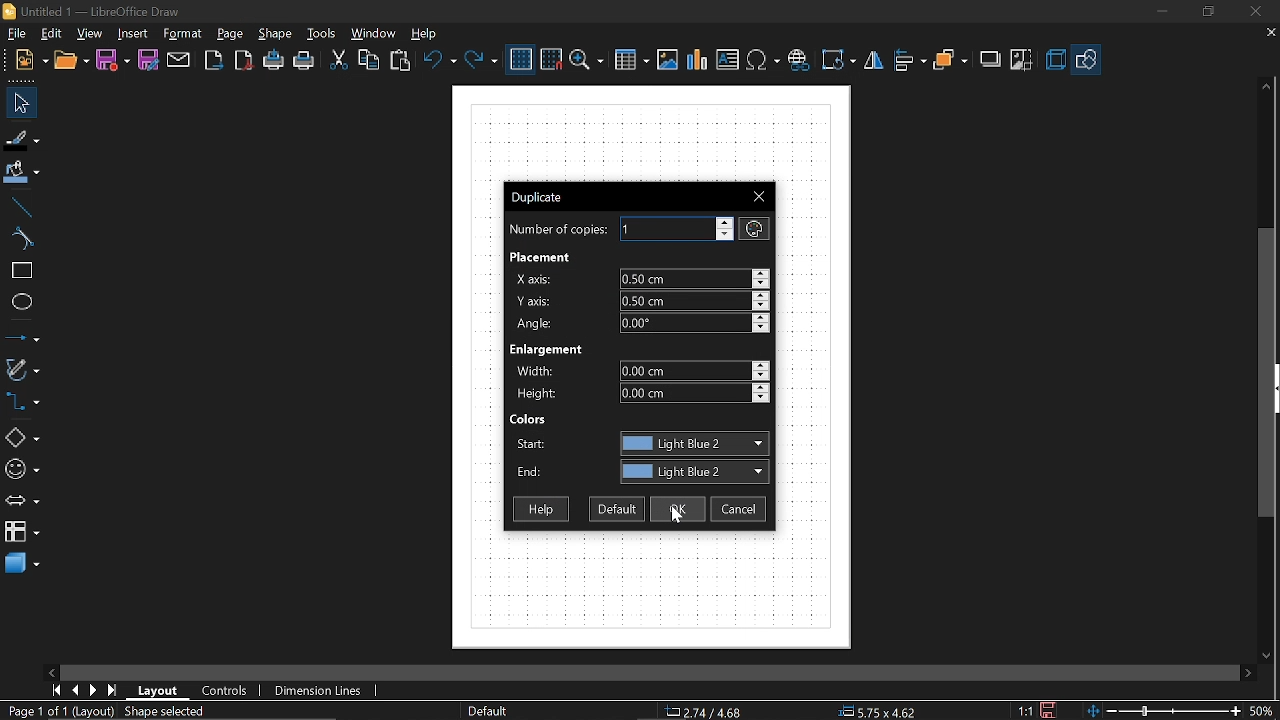 This screenshot has height=720, width=1280. Describe the element at coordinates (1055, 60) in the screenshot. I see `3d effects` at that location.